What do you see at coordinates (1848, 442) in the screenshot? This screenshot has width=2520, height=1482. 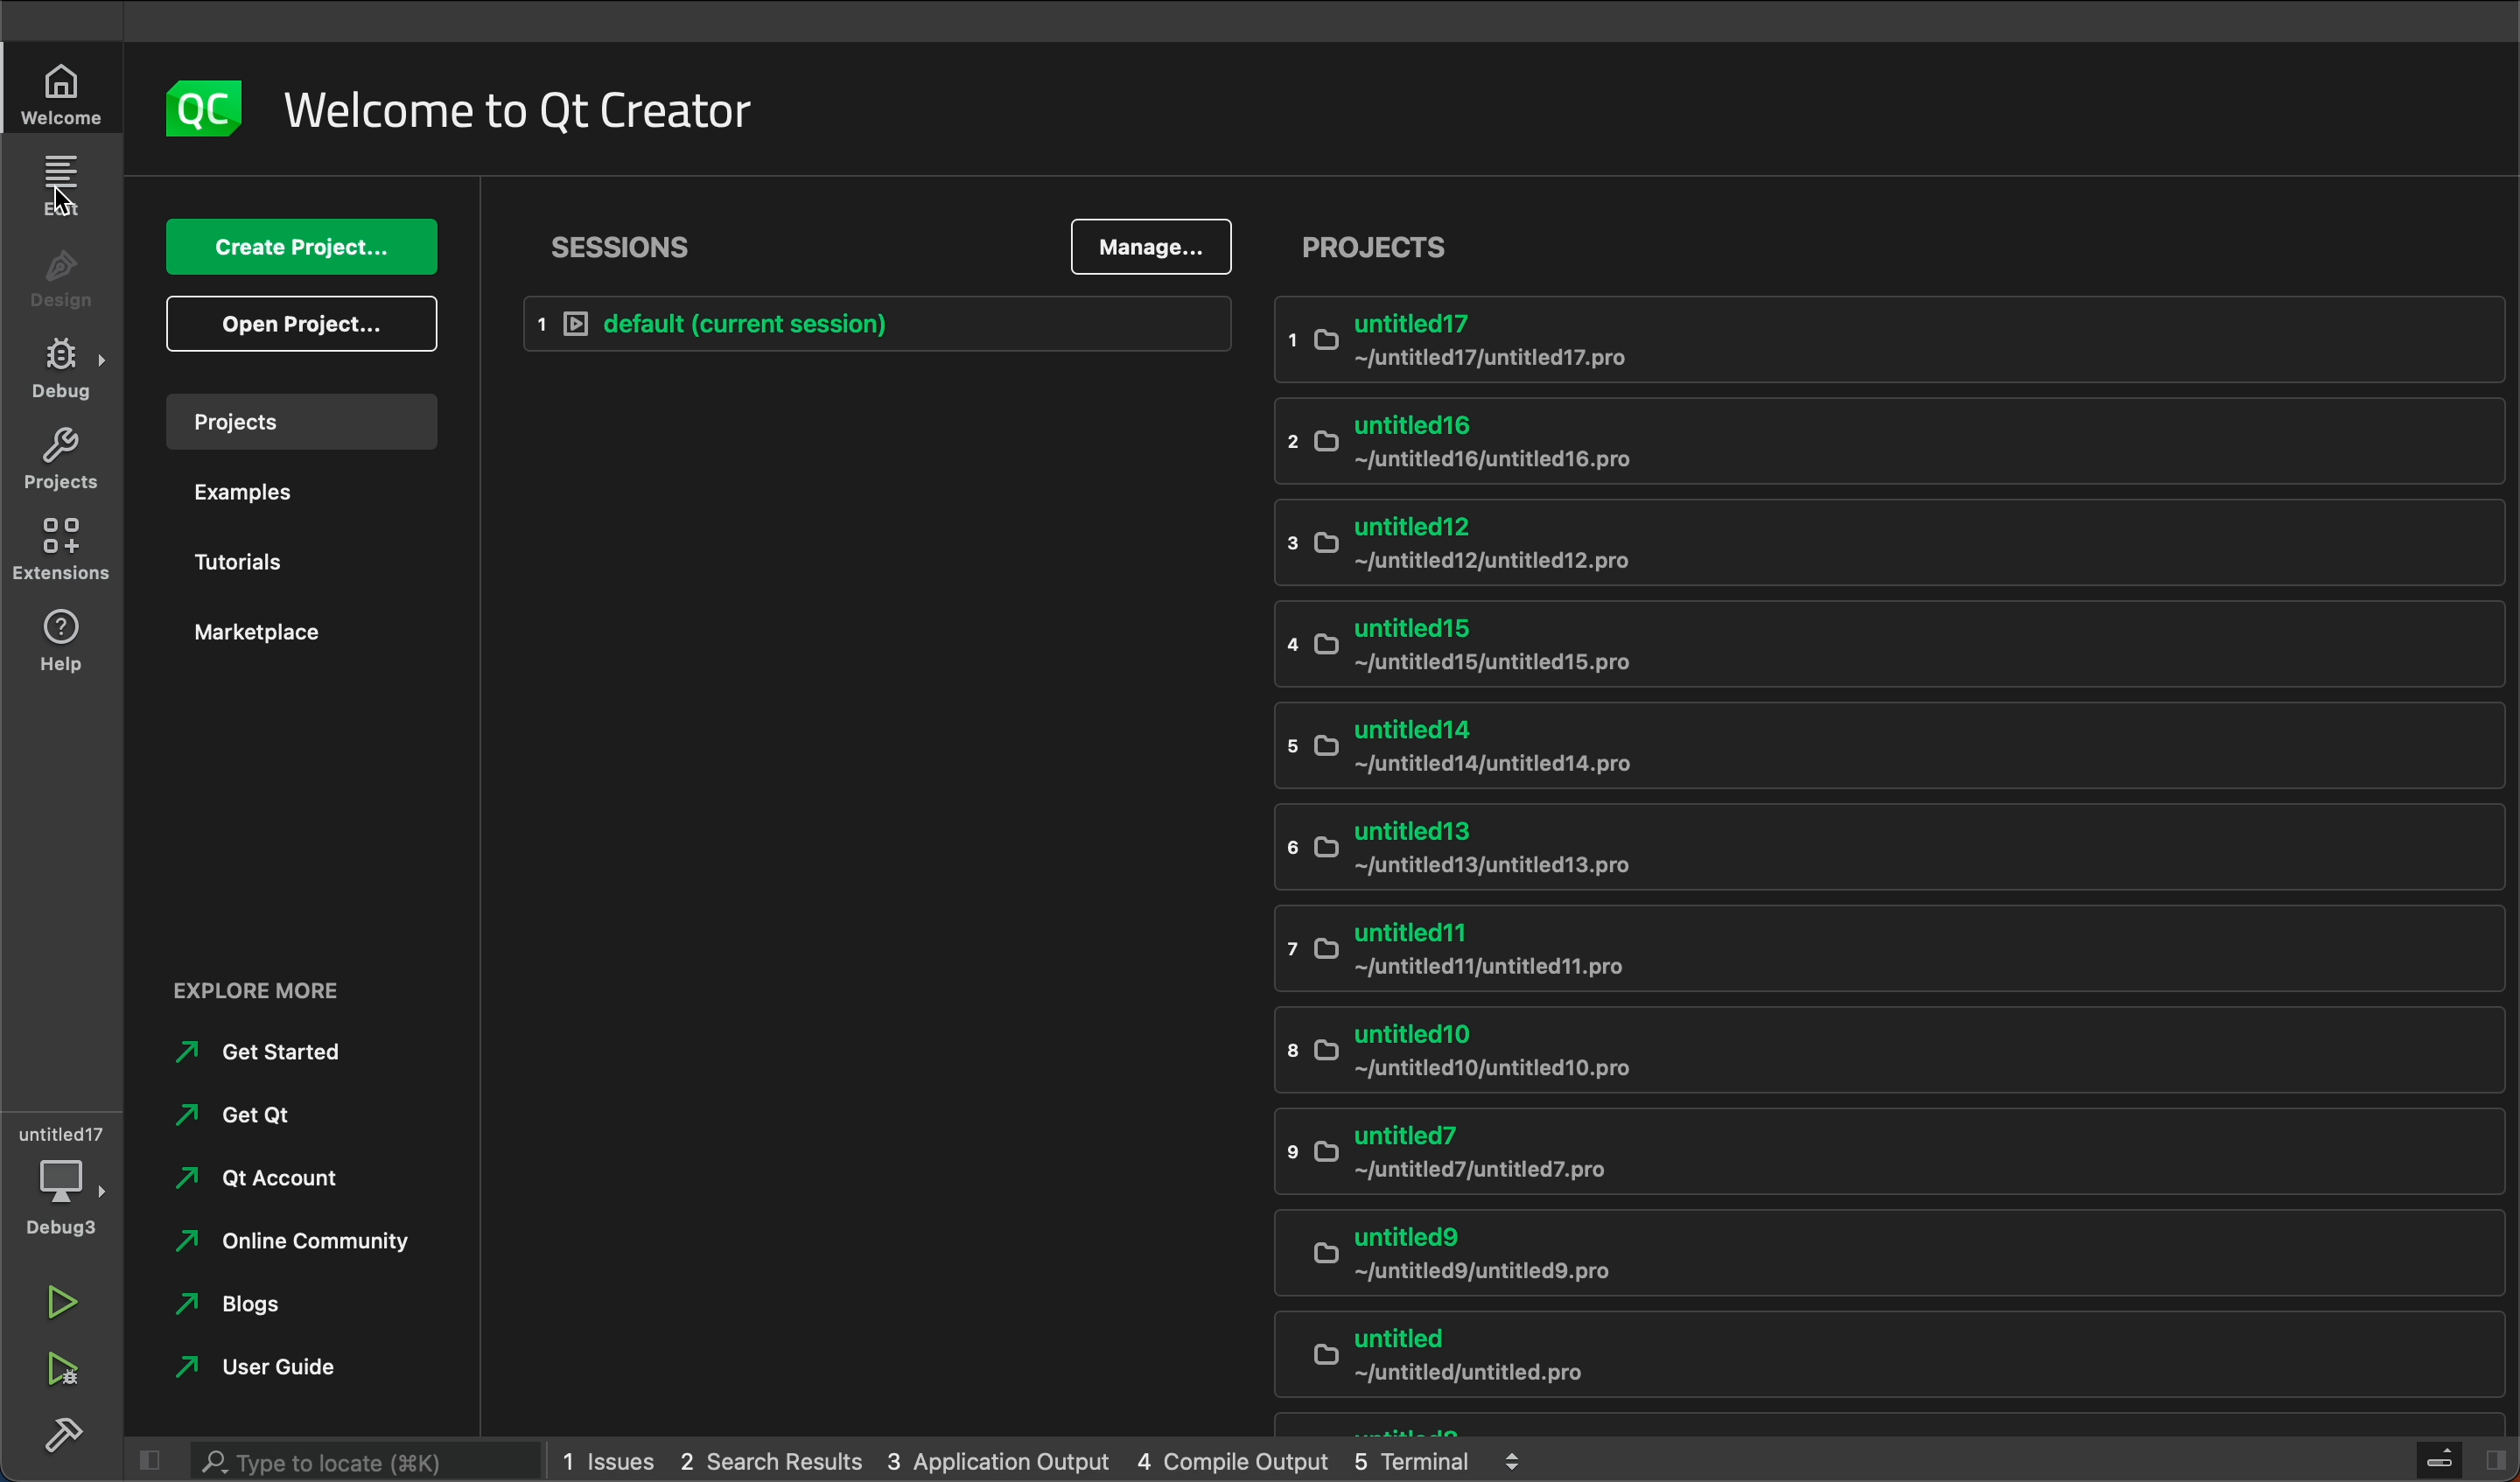 I see `untitled16` at bounding box center [1848, 442].